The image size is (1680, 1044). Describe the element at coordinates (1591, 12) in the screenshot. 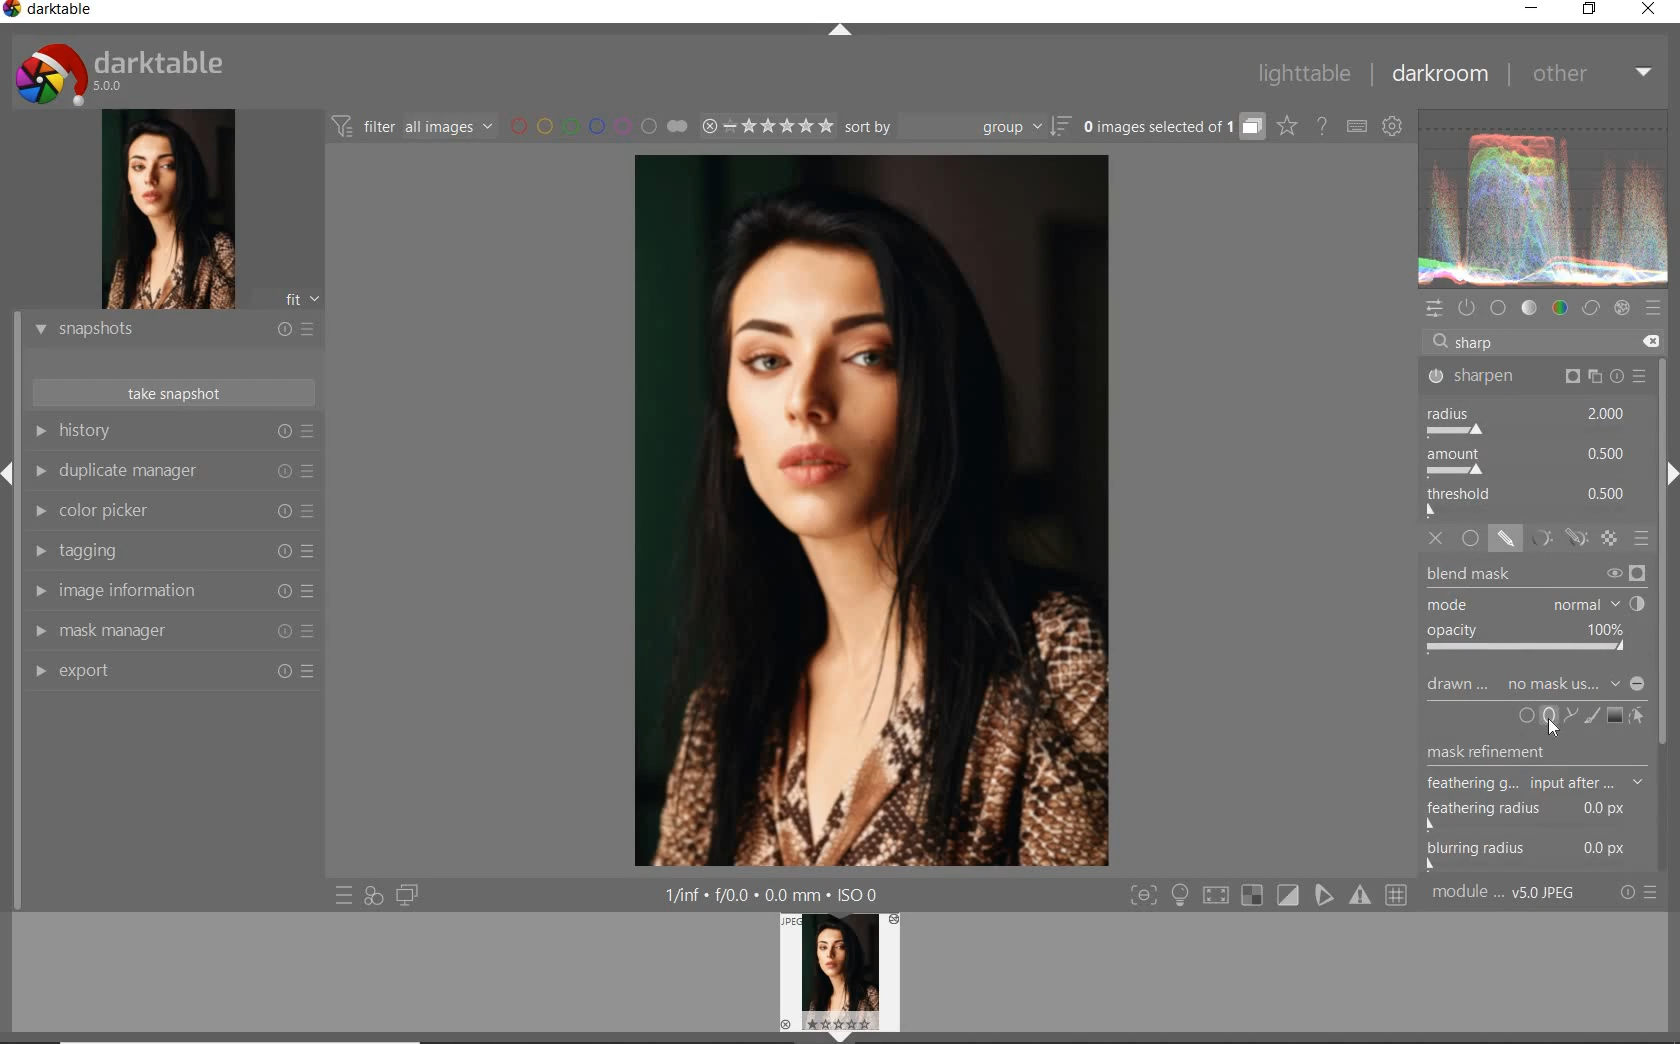

I see `restore` at that location.